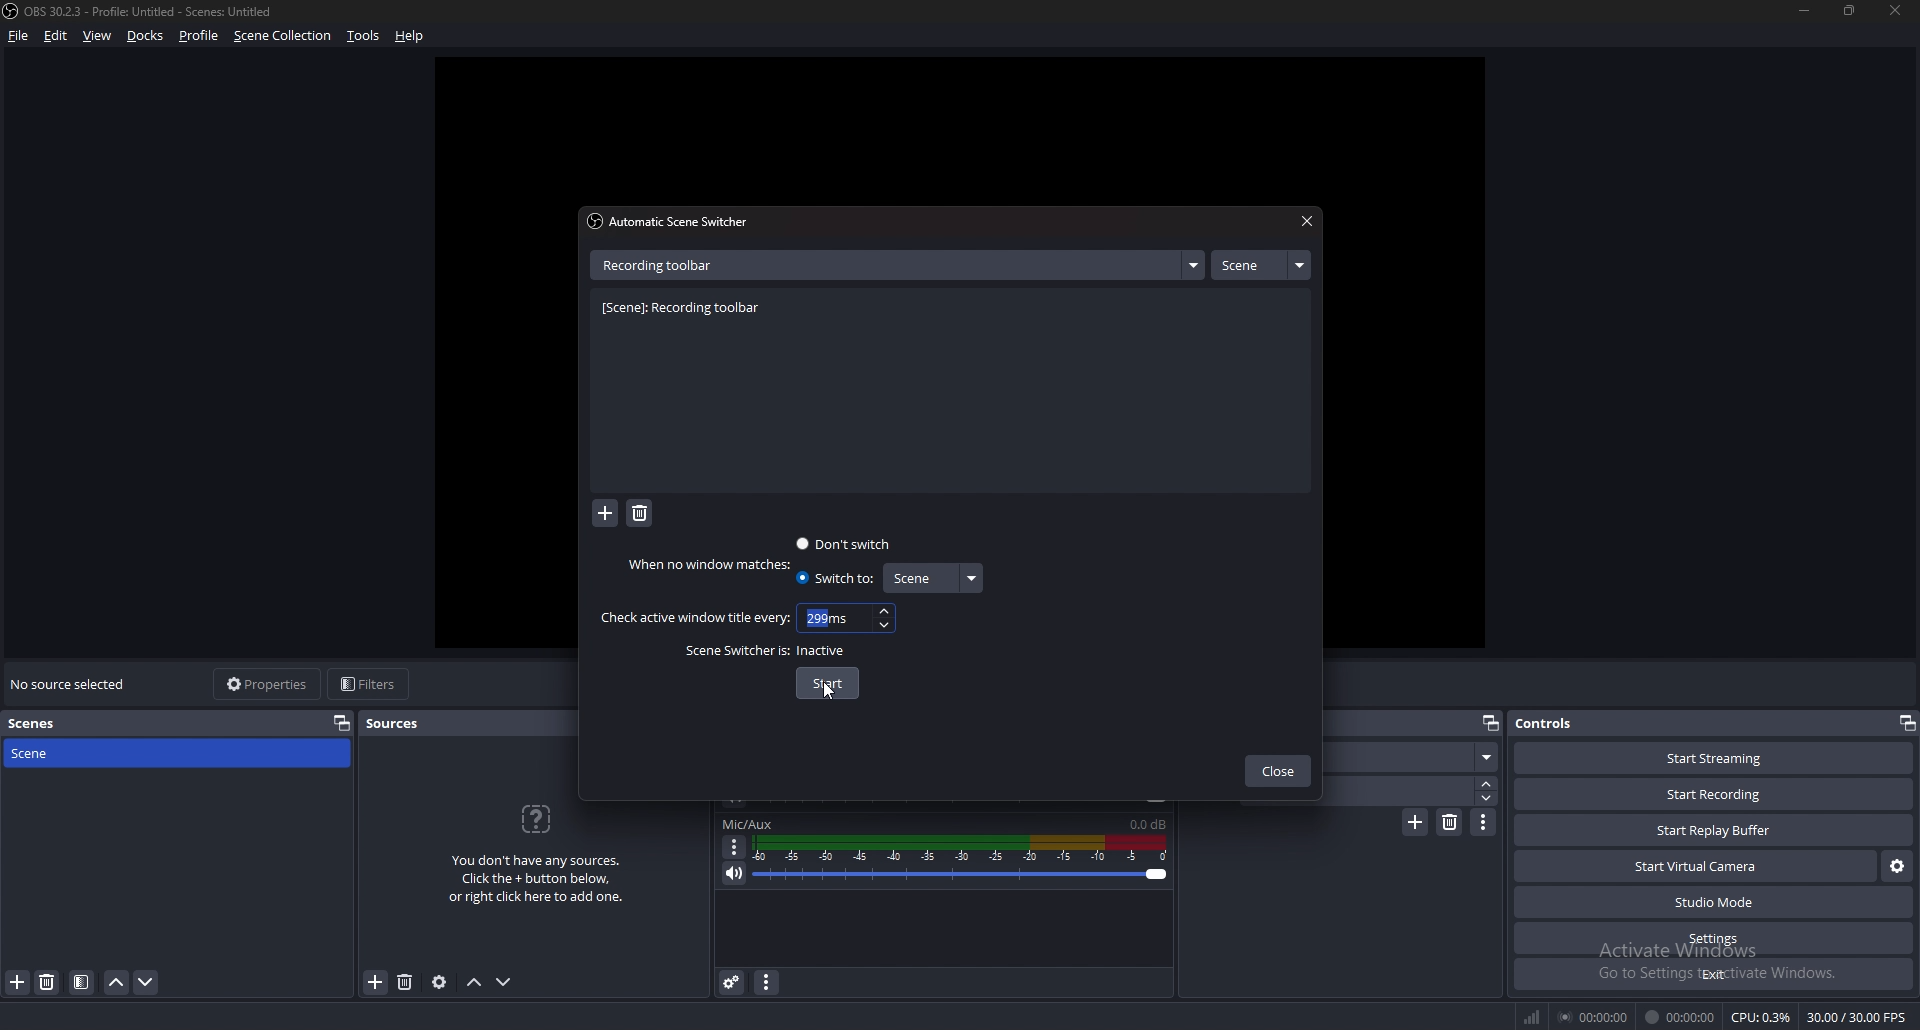 This screenshot has width=1920, height=1030. I want to click on info, so click(537, 851).